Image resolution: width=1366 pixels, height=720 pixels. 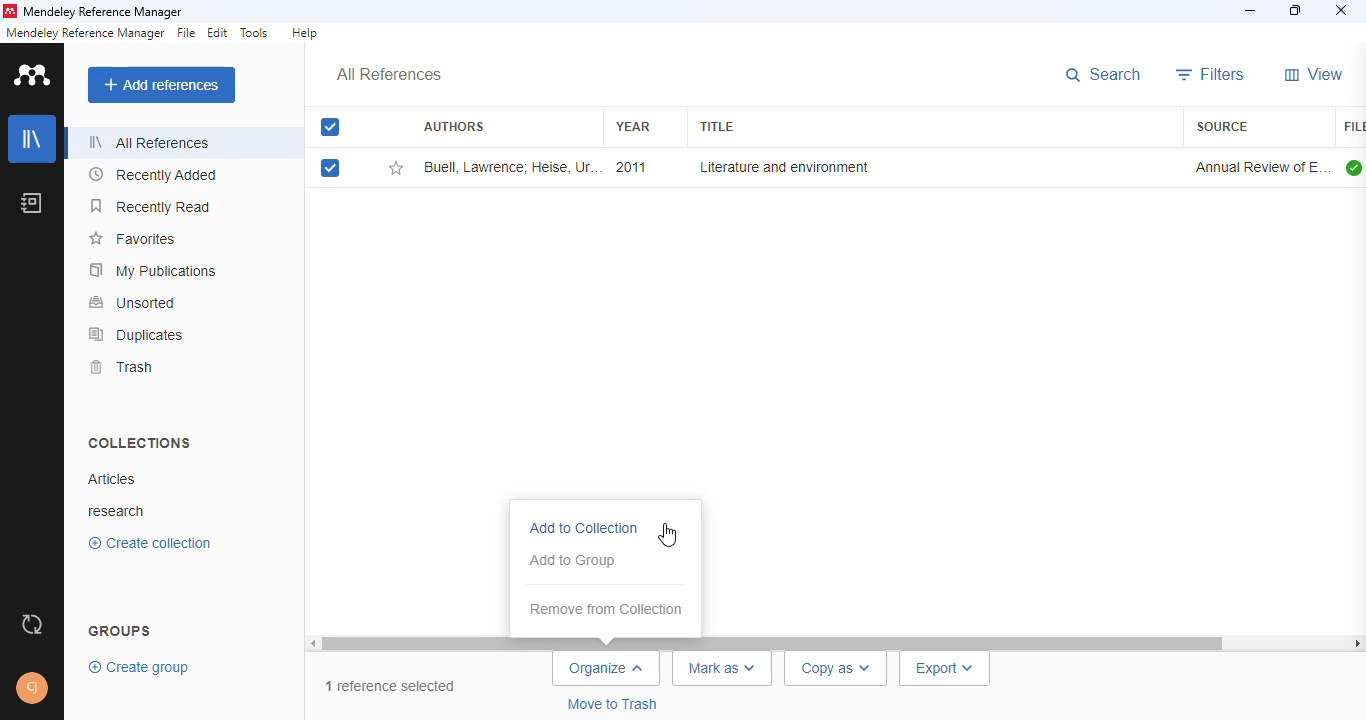 I want to click on source, so click(x=1222, y=126).